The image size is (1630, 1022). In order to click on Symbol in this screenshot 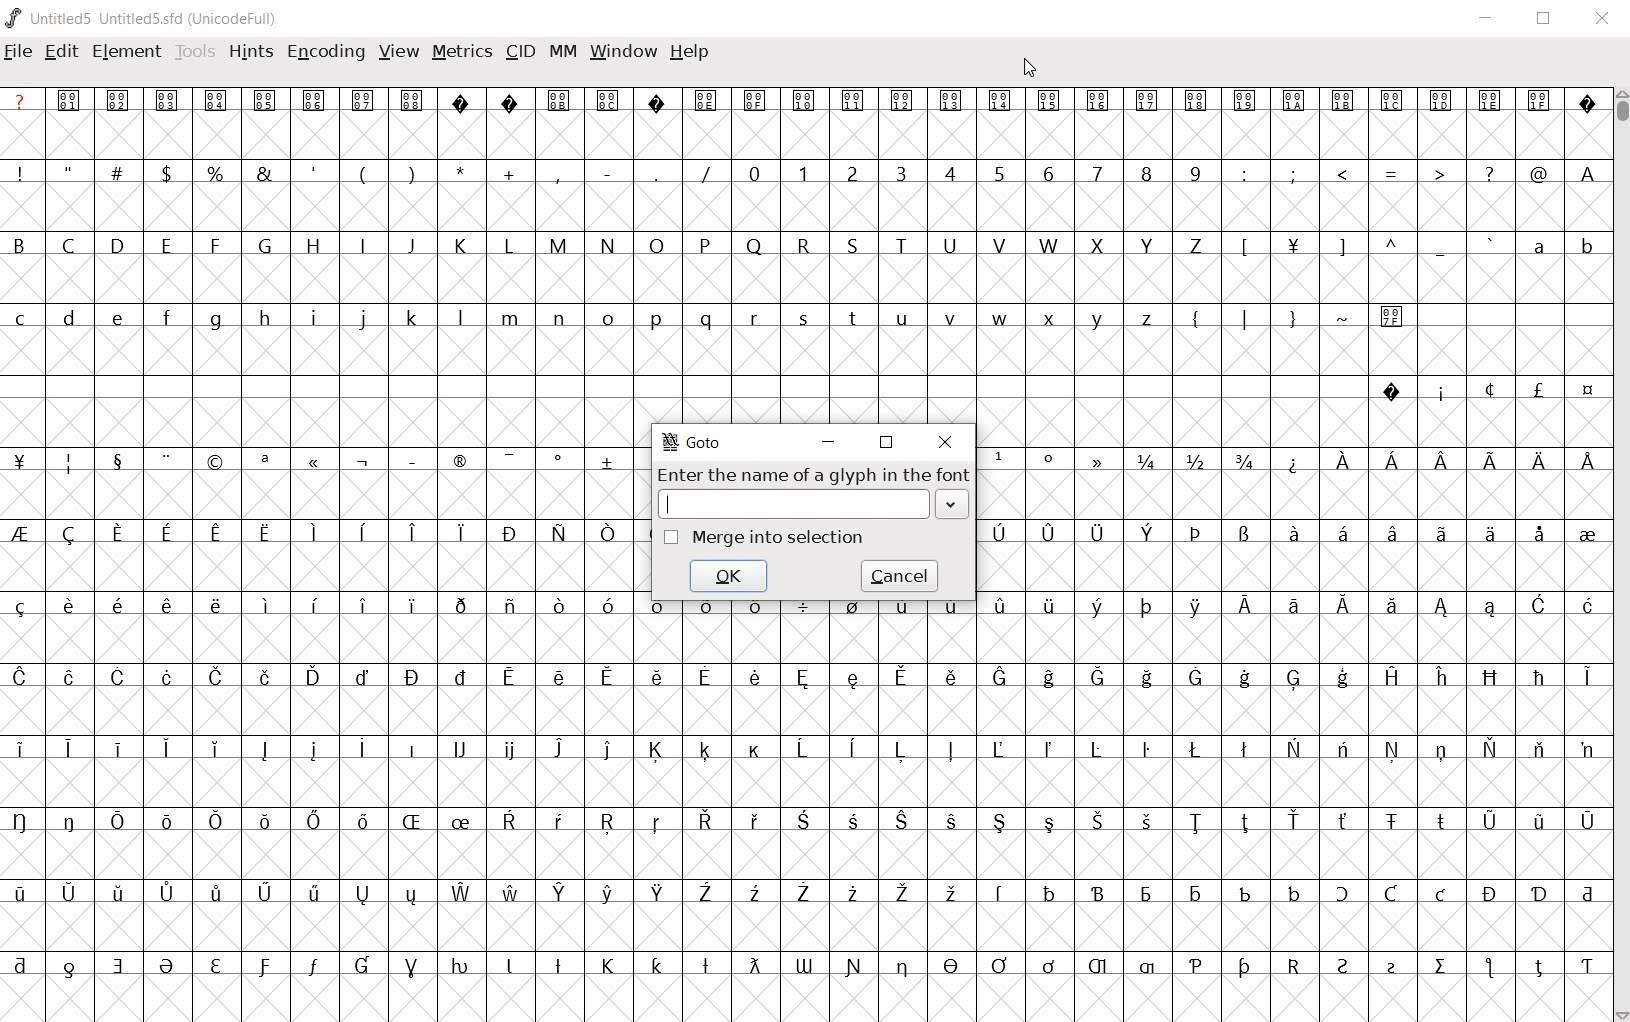, I will do `click(1539, 678)`.